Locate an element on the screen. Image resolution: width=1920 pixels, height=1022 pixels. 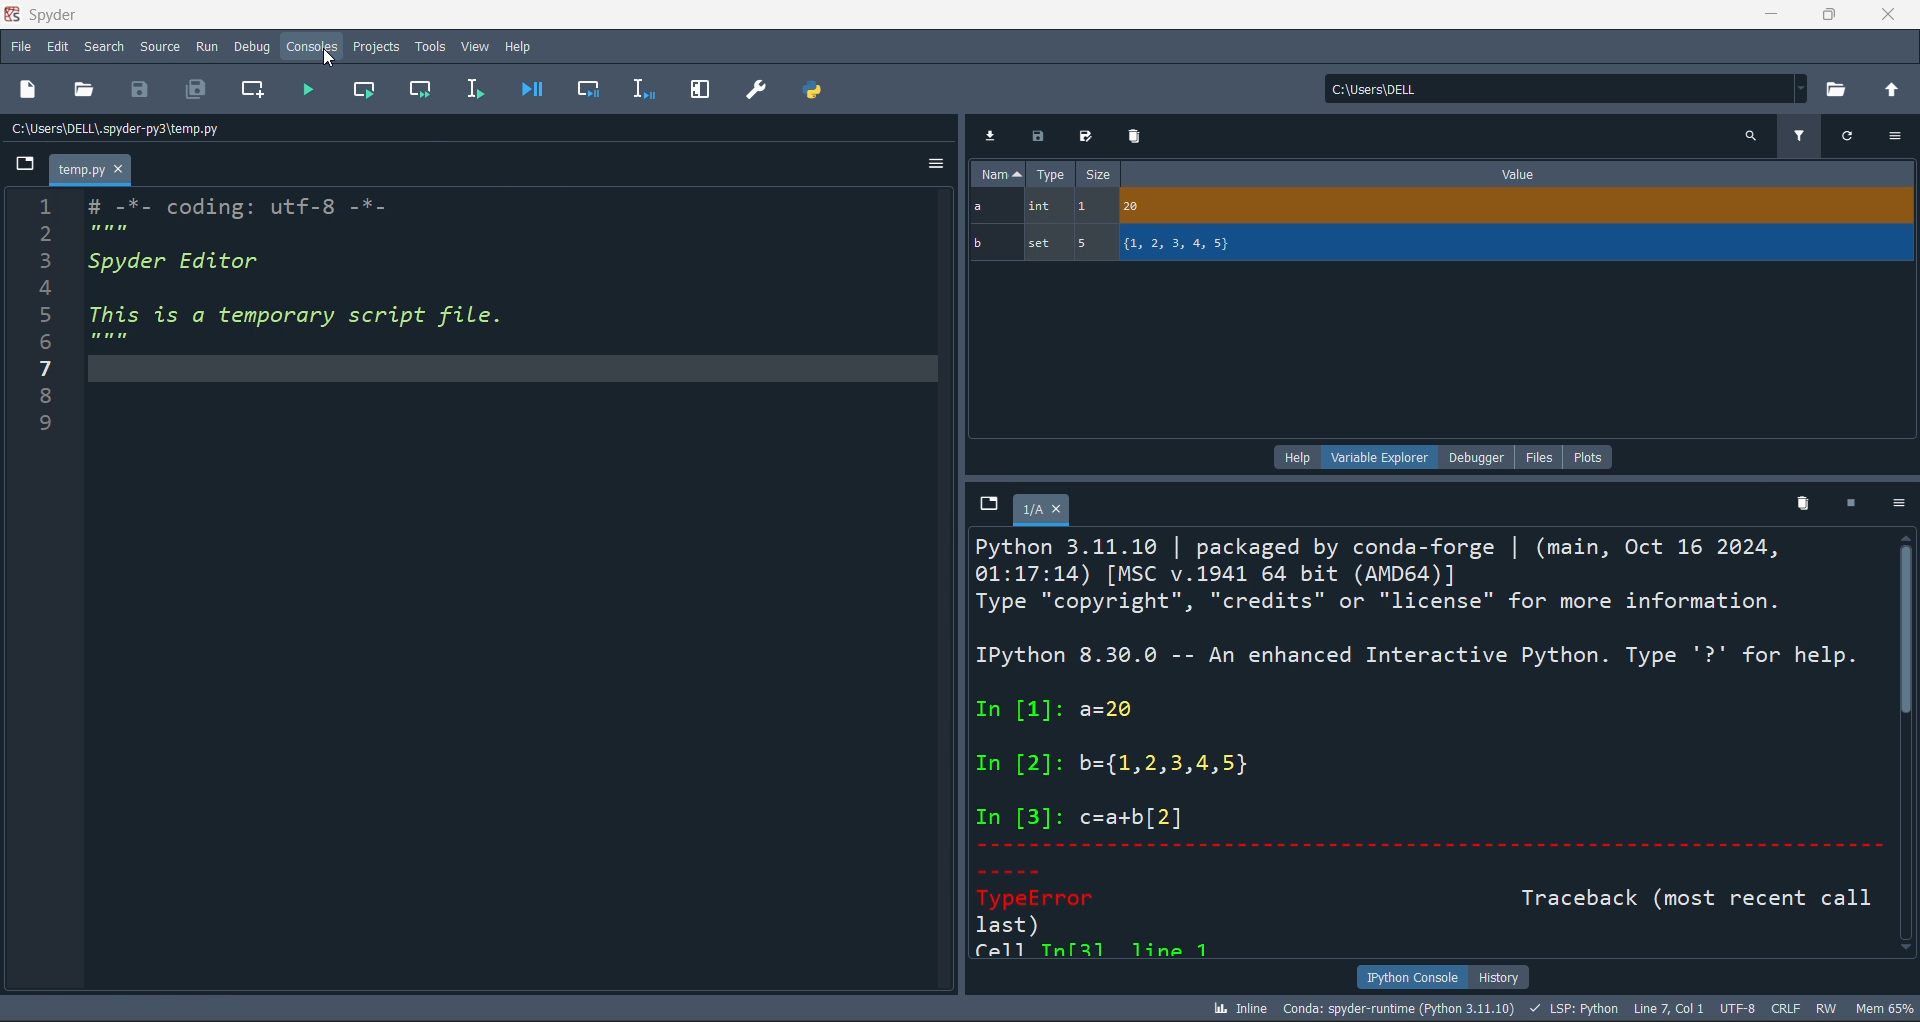
run cell is located at coordinates (364, 91).